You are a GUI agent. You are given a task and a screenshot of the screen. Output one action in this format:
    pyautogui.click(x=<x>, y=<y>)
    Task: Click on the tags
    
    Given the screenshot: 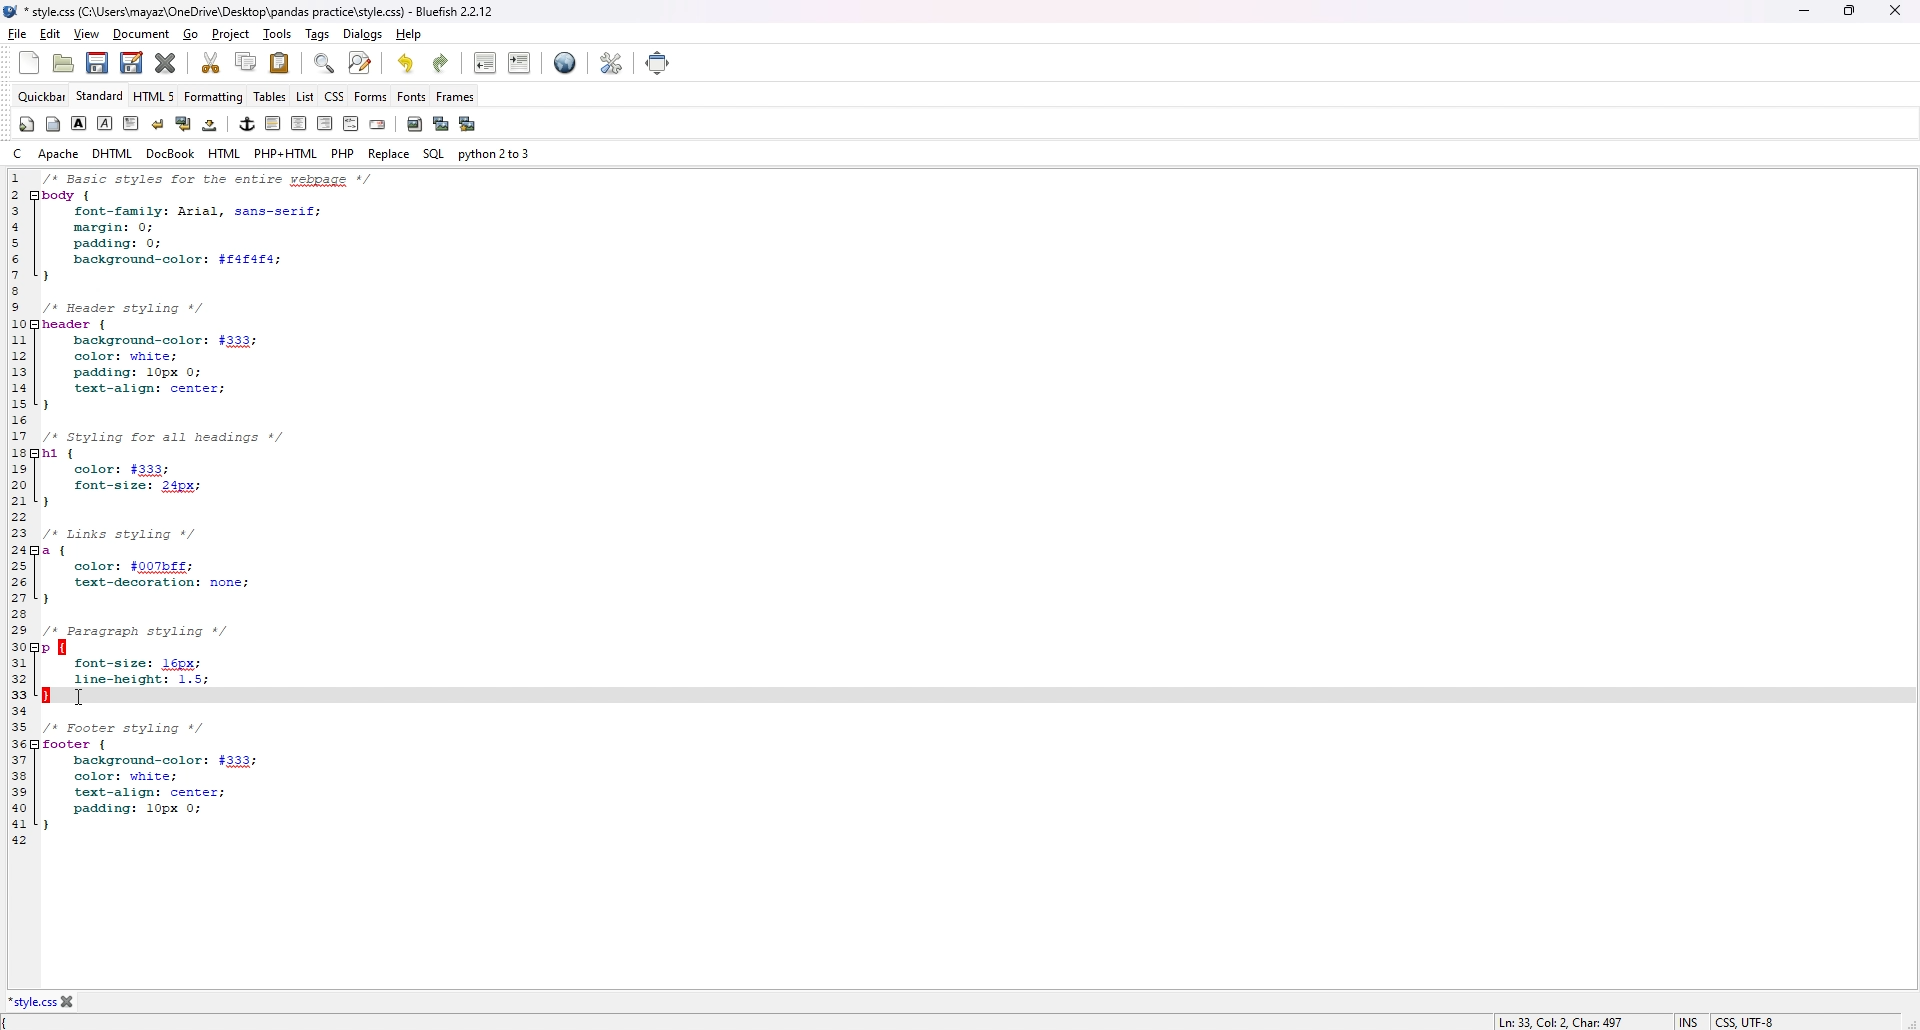 What is the action you would take?
    pyautogui.click(x=315, y=33)
    